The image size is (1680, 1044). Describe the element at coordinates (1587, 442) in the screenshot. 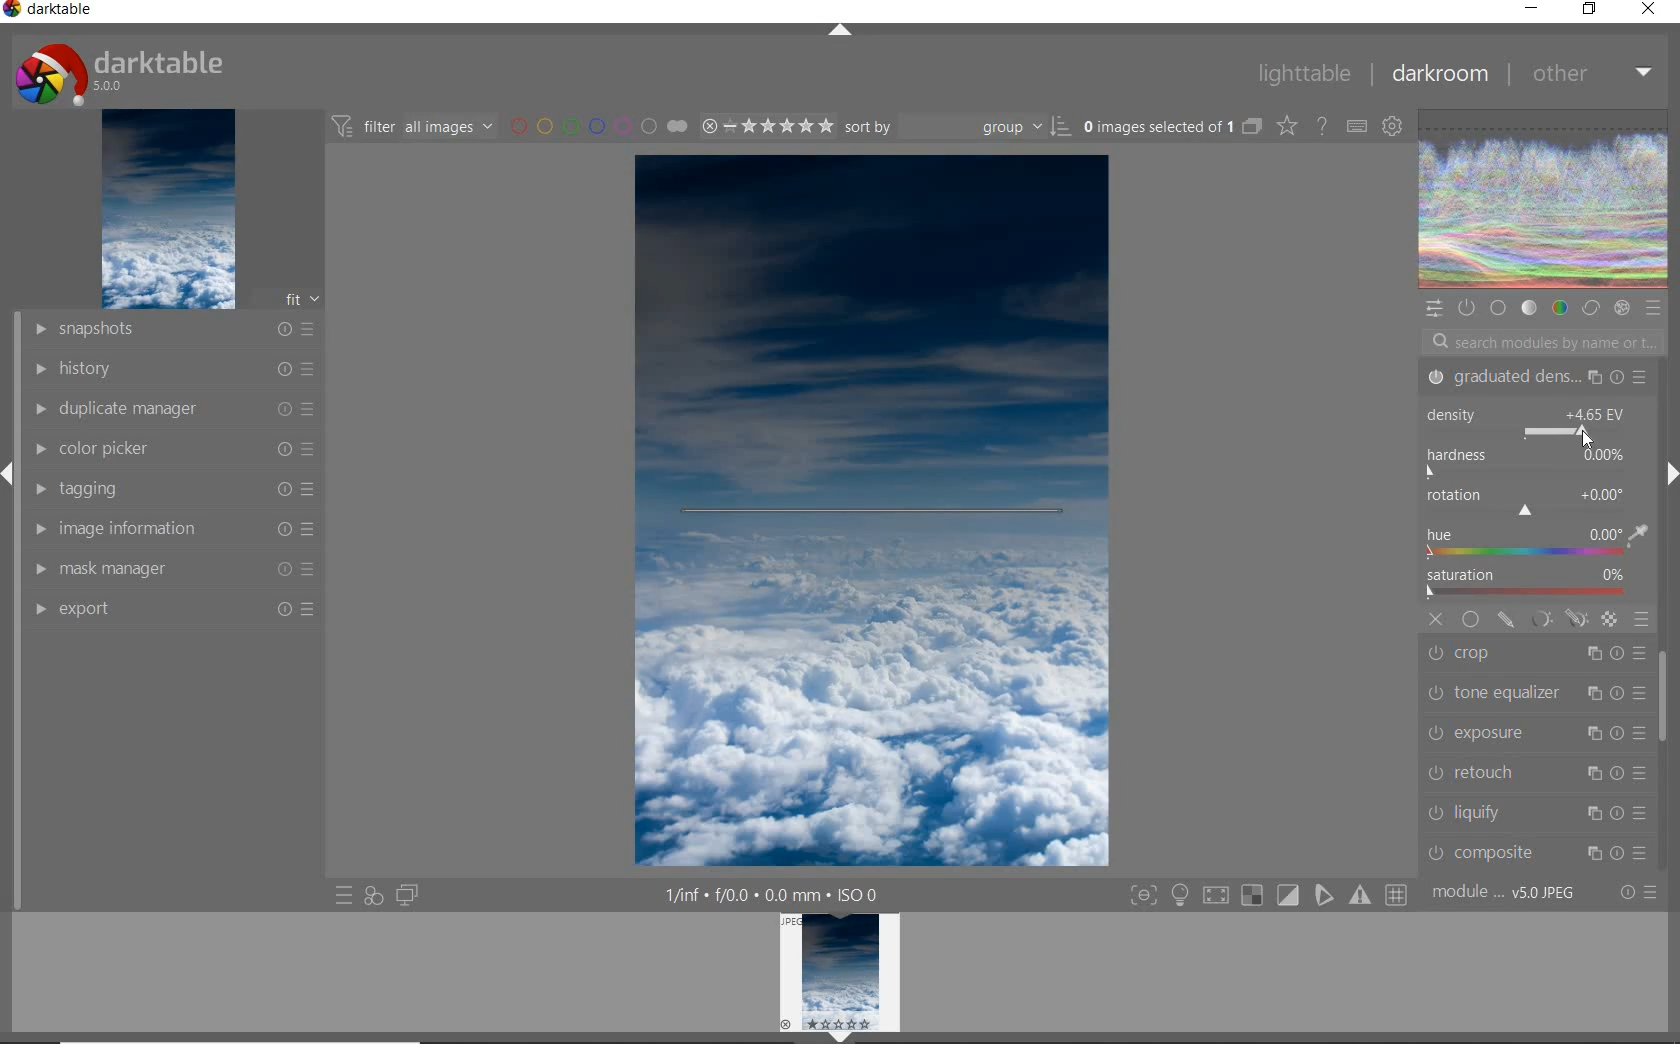

I see `cursor ` at that location.